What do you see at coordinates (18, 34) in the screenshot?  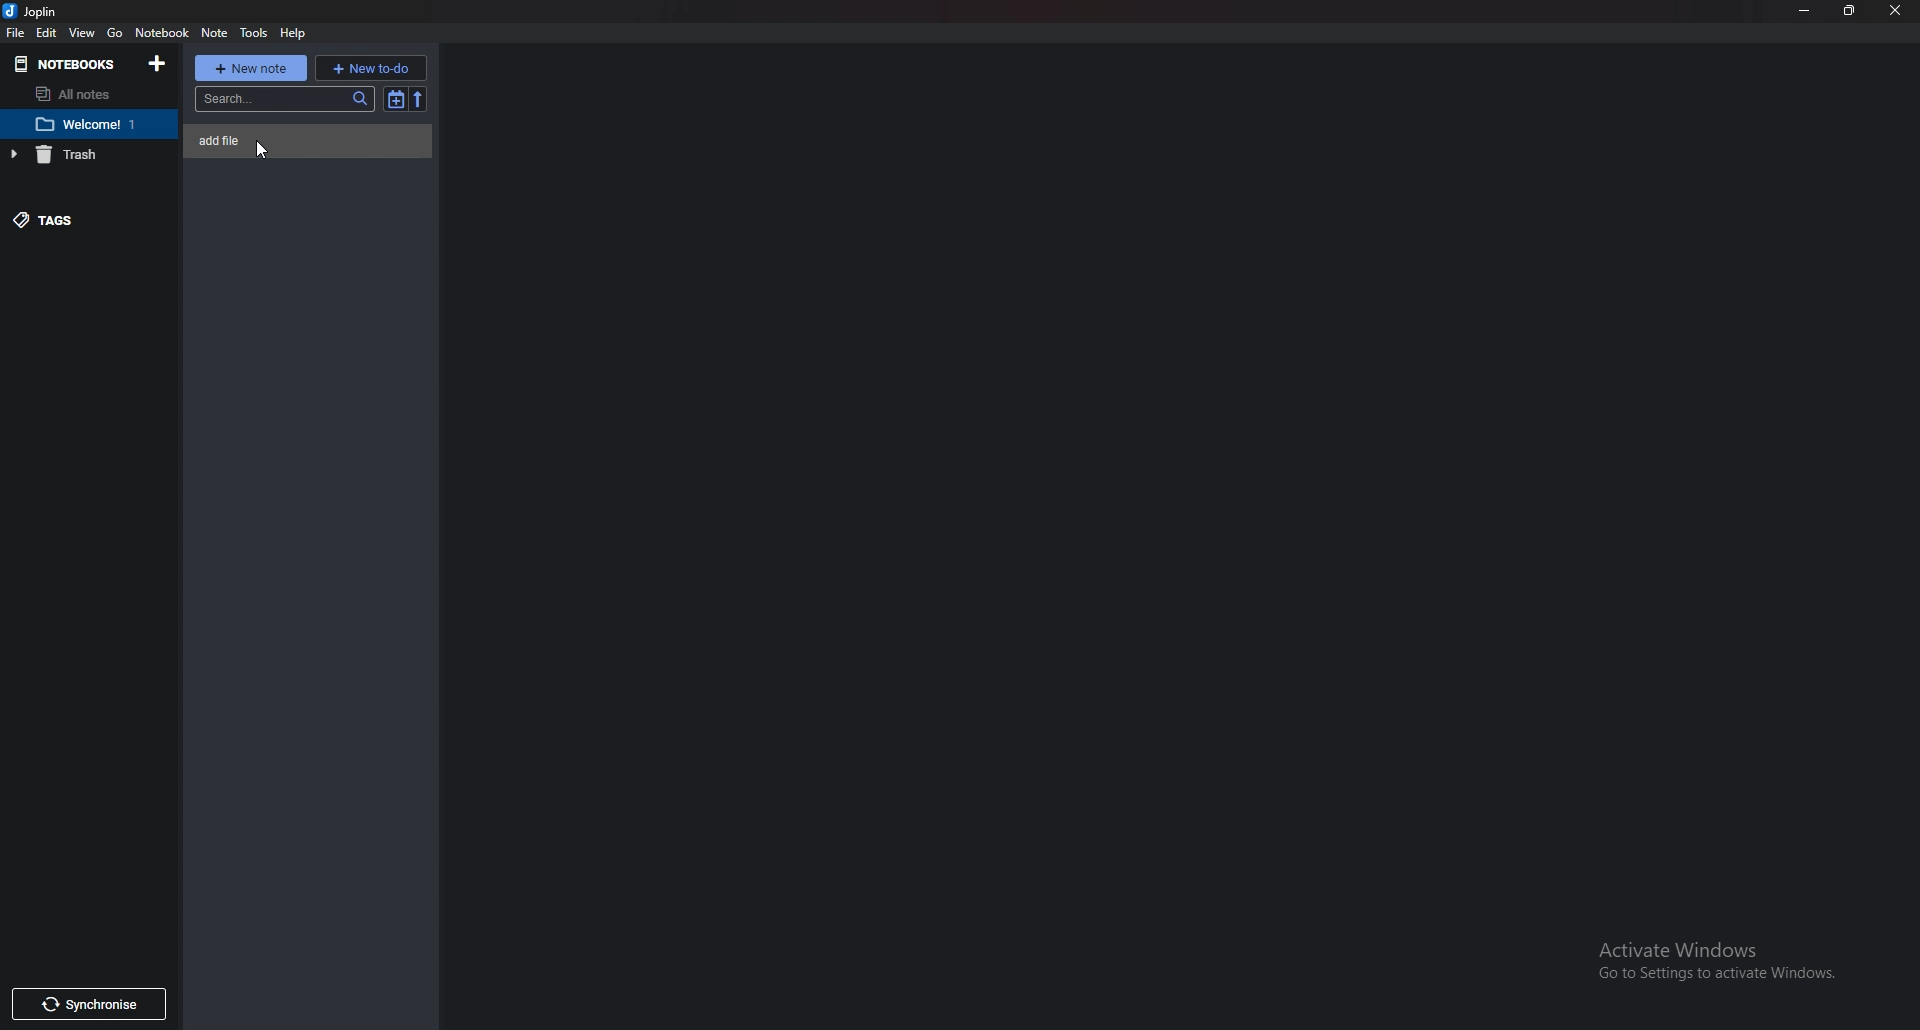 I see `file` at bounding box center [18, 34].